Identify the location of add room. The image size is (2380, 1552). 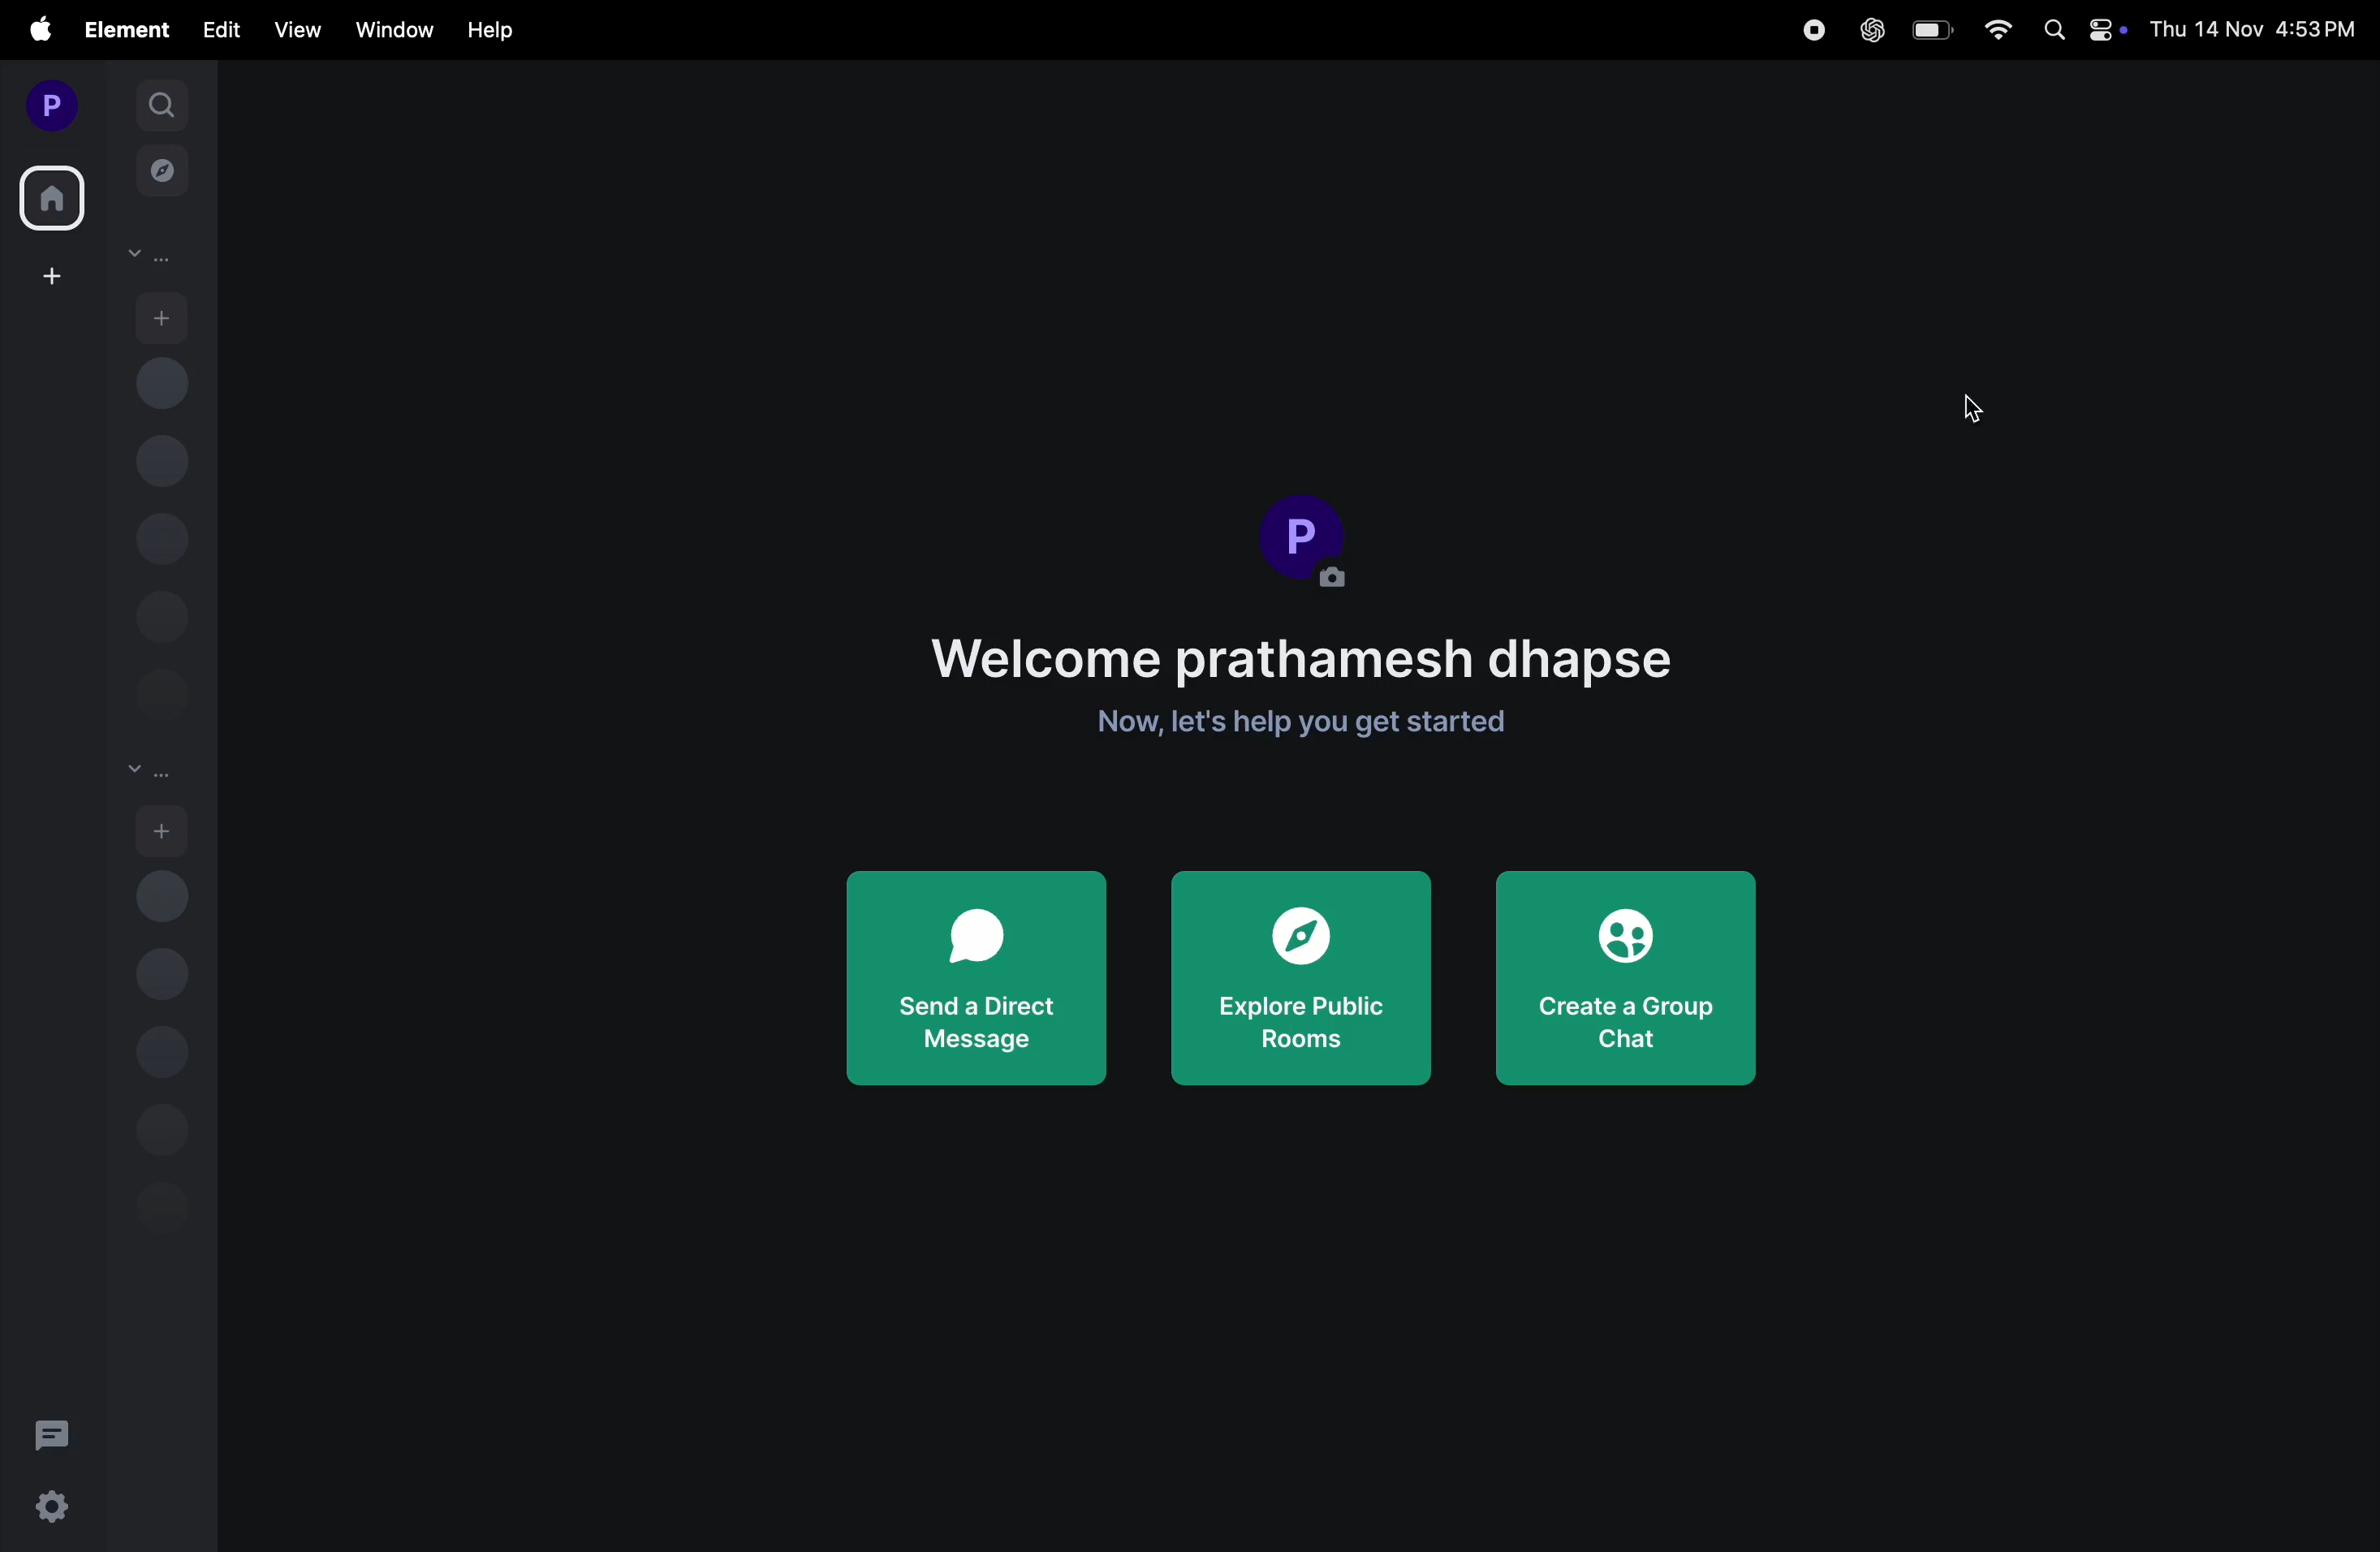
(166, 831).